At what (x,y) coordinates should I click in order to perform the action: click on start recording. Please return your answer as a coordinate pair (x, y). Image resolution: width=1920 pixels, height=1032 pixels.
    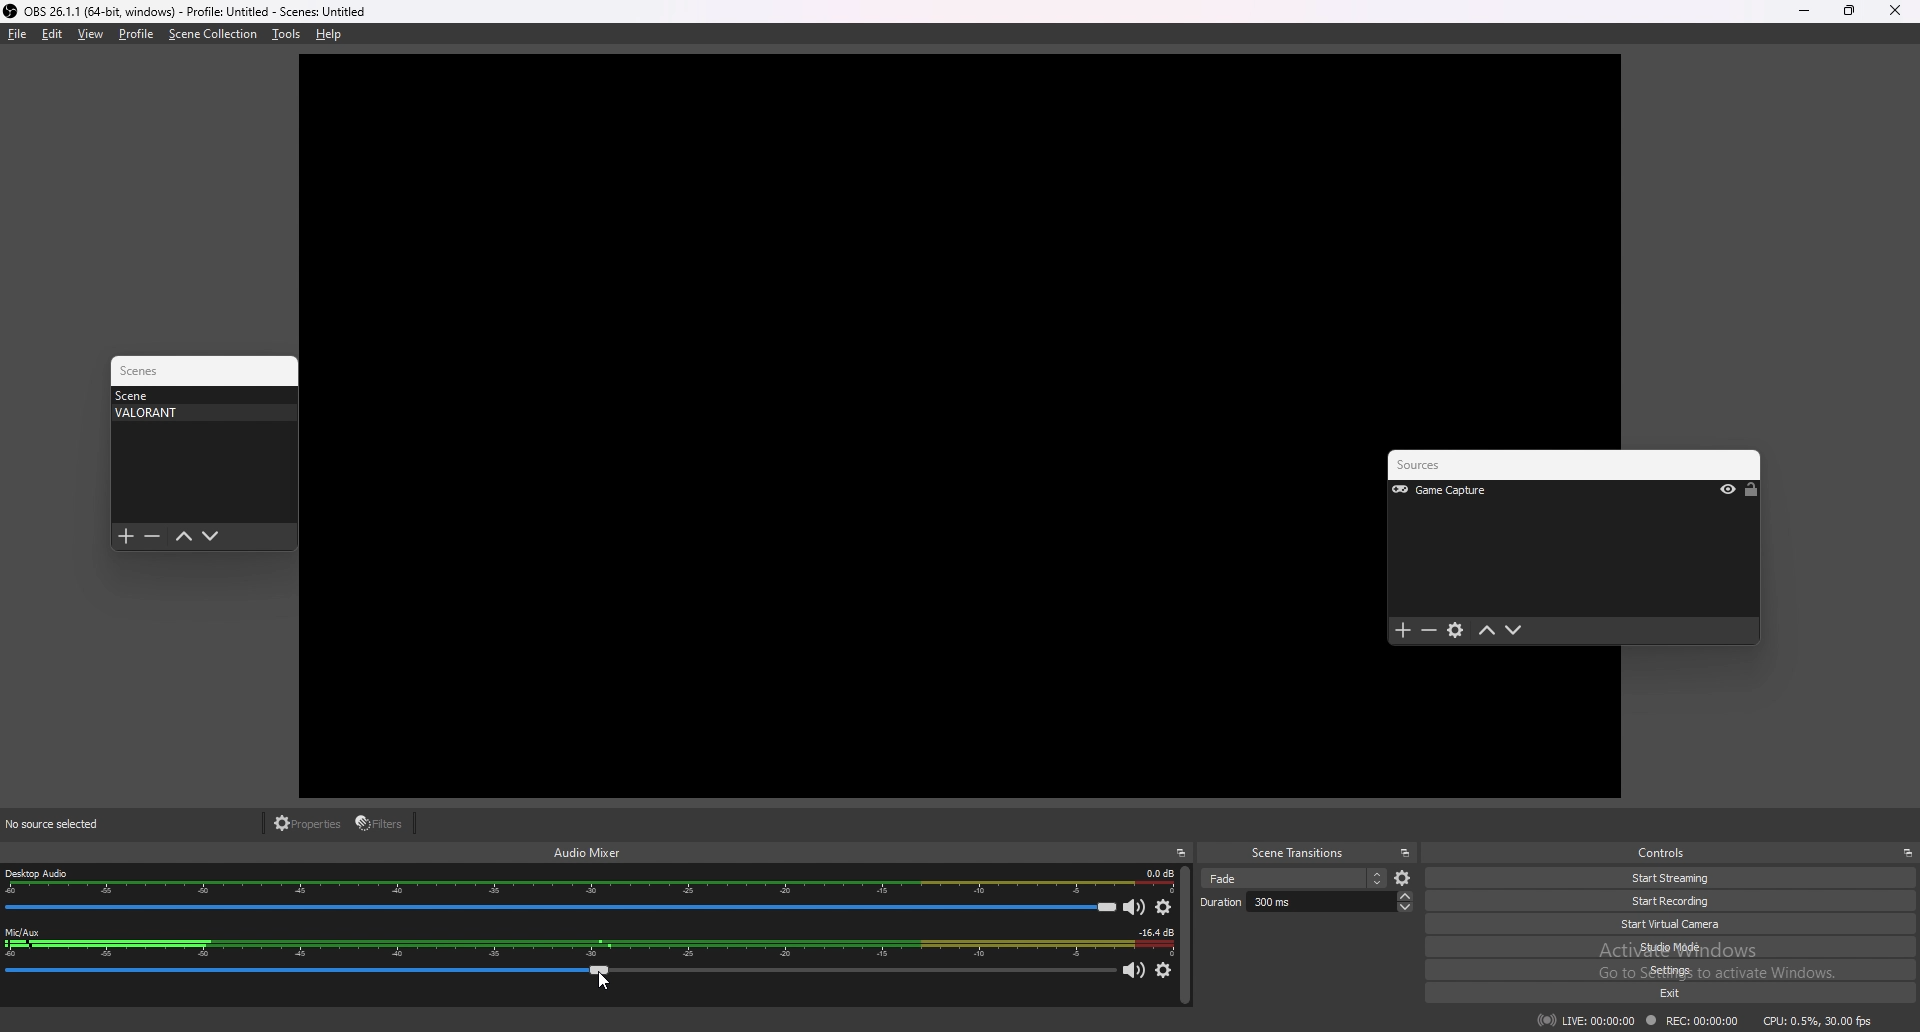
    Looking at the image, I should click on (1675, 901).